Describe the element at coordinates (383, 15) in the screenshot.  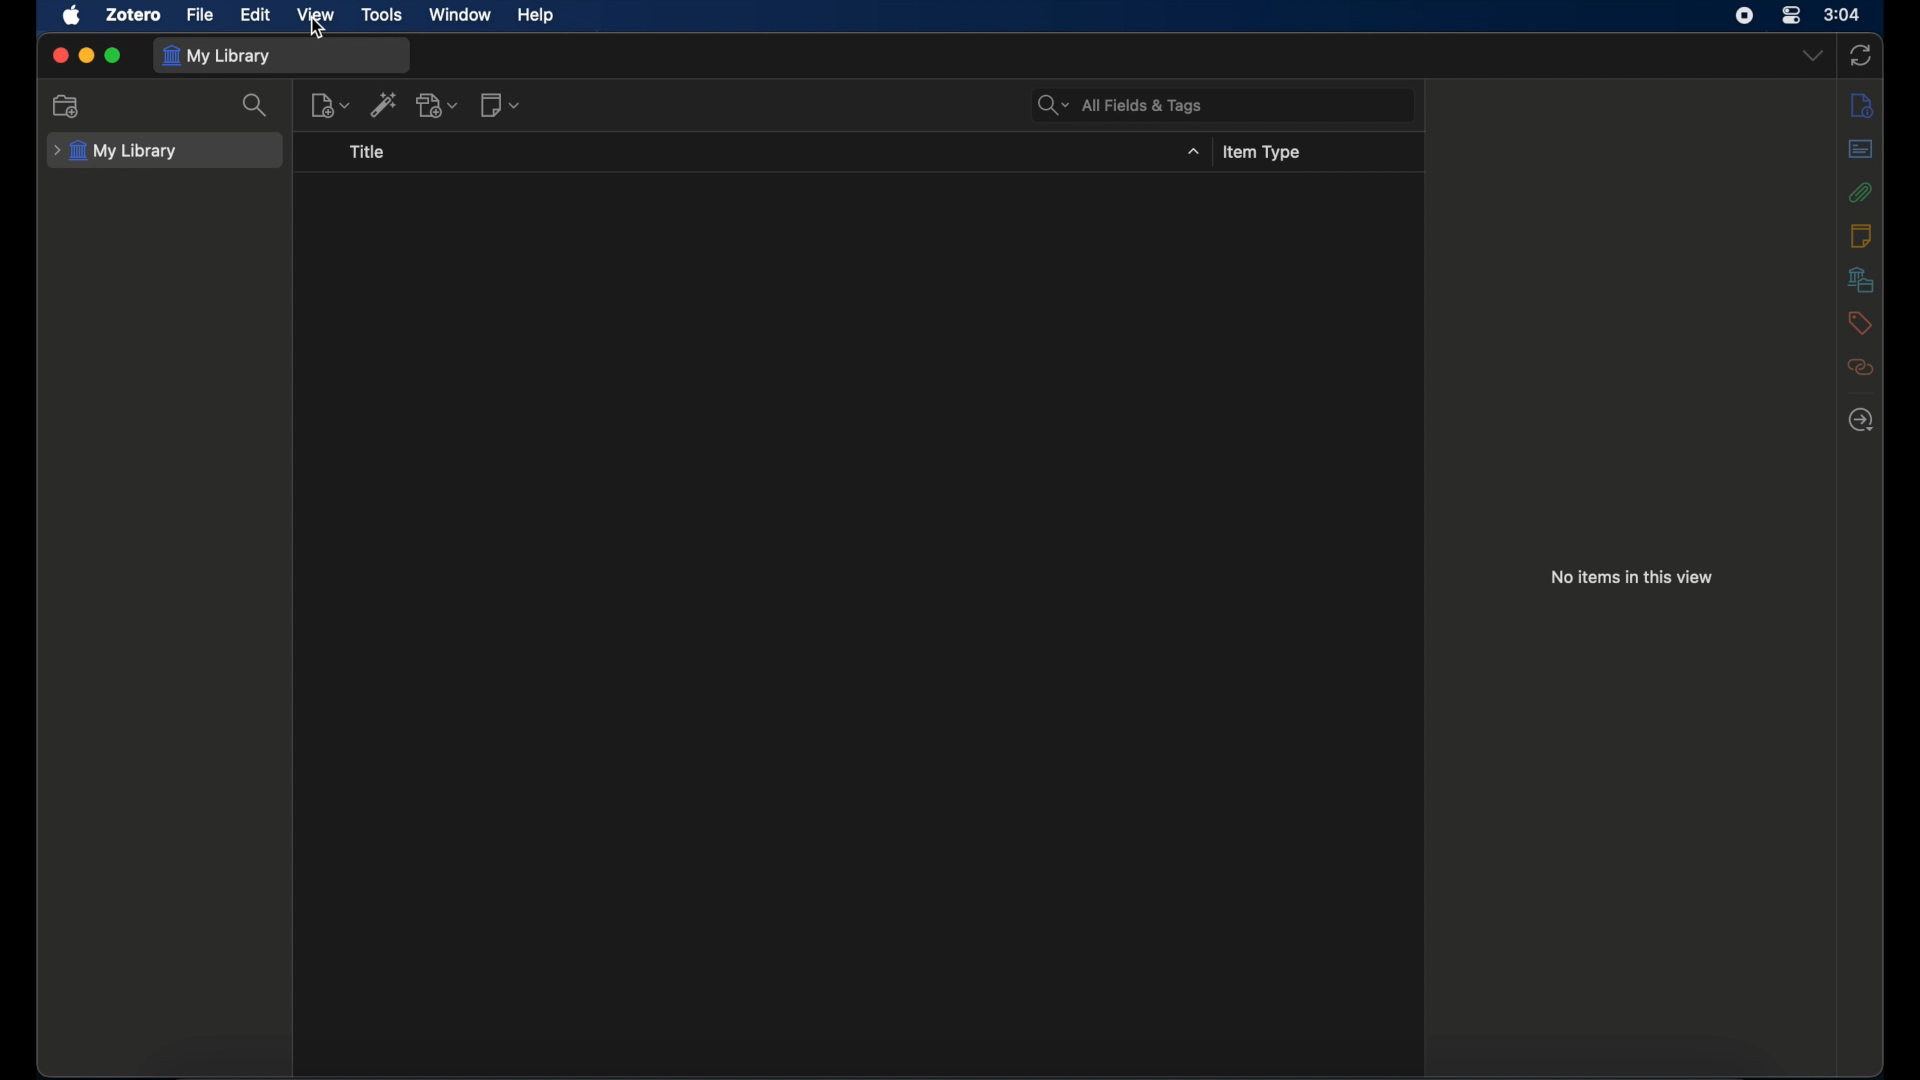
I see `tools` at that location.